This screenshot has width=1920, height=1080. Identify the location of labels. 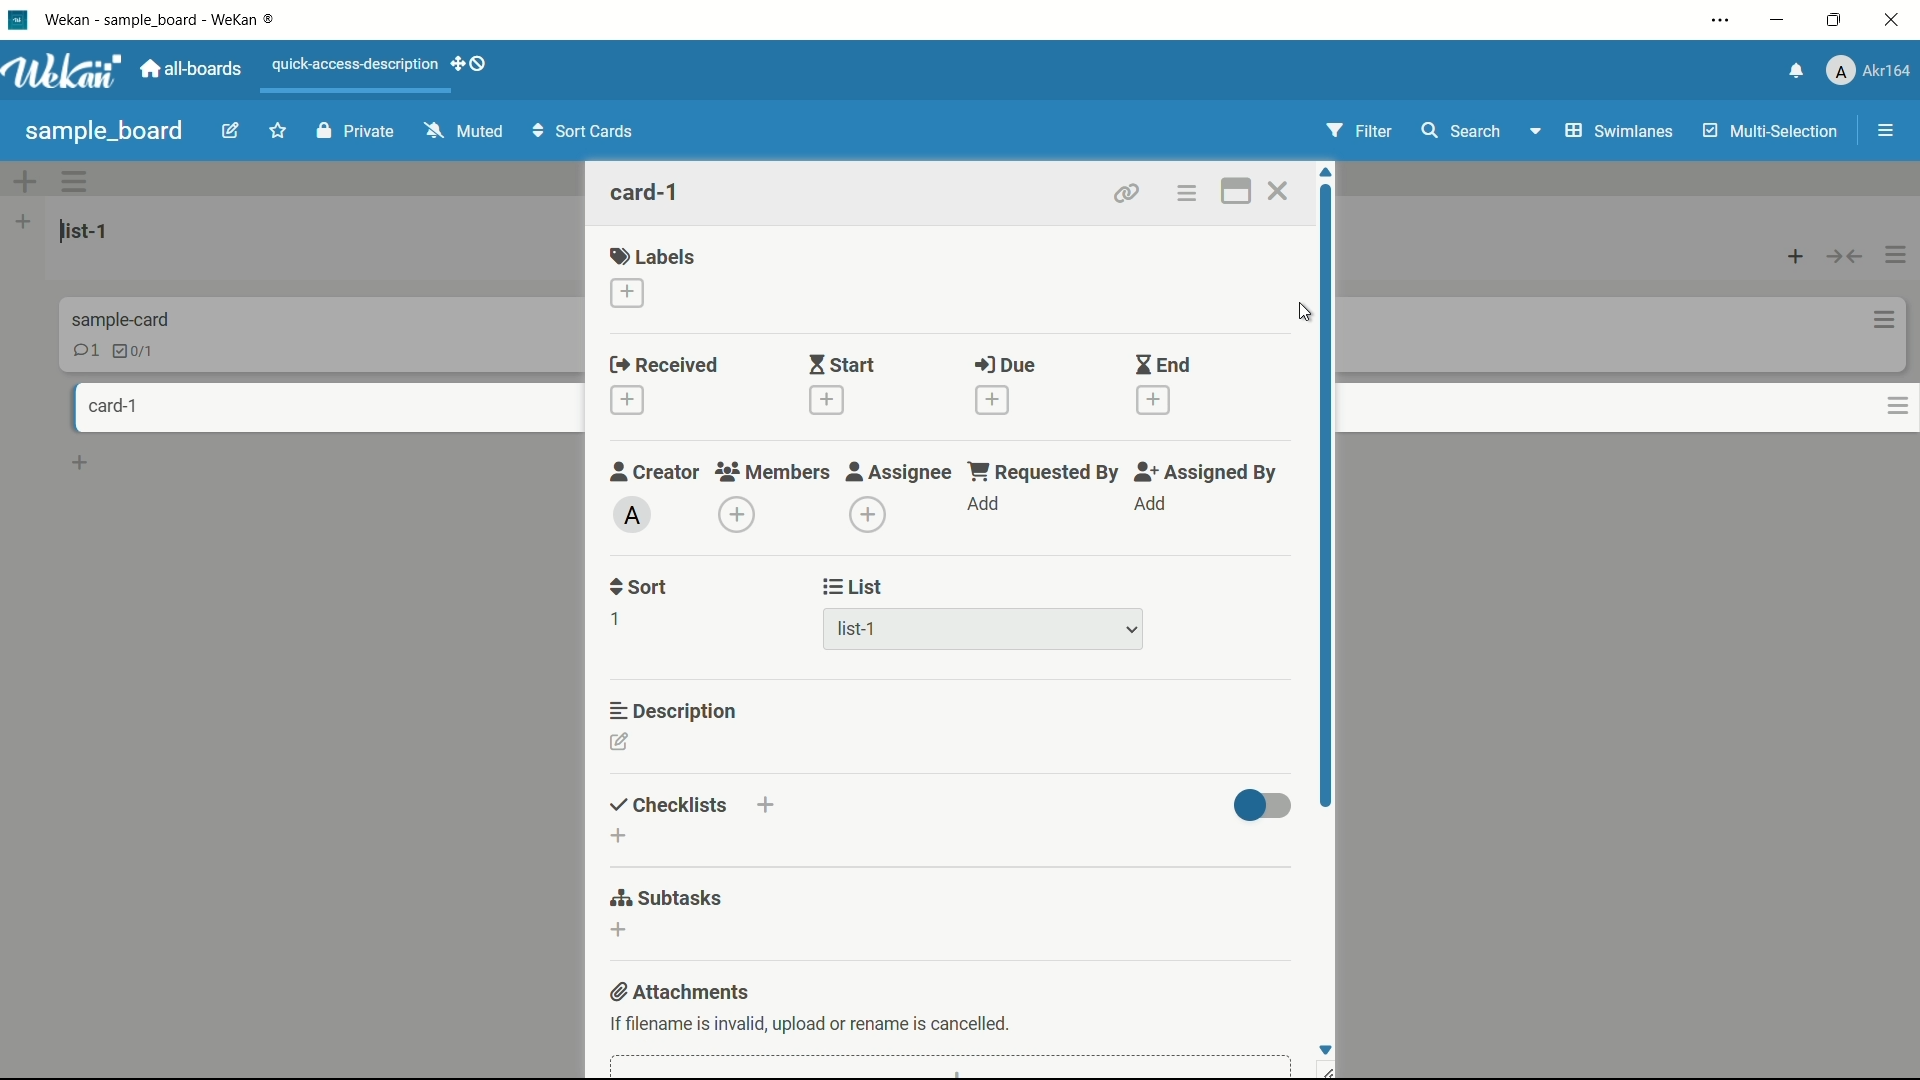
(653, 258).